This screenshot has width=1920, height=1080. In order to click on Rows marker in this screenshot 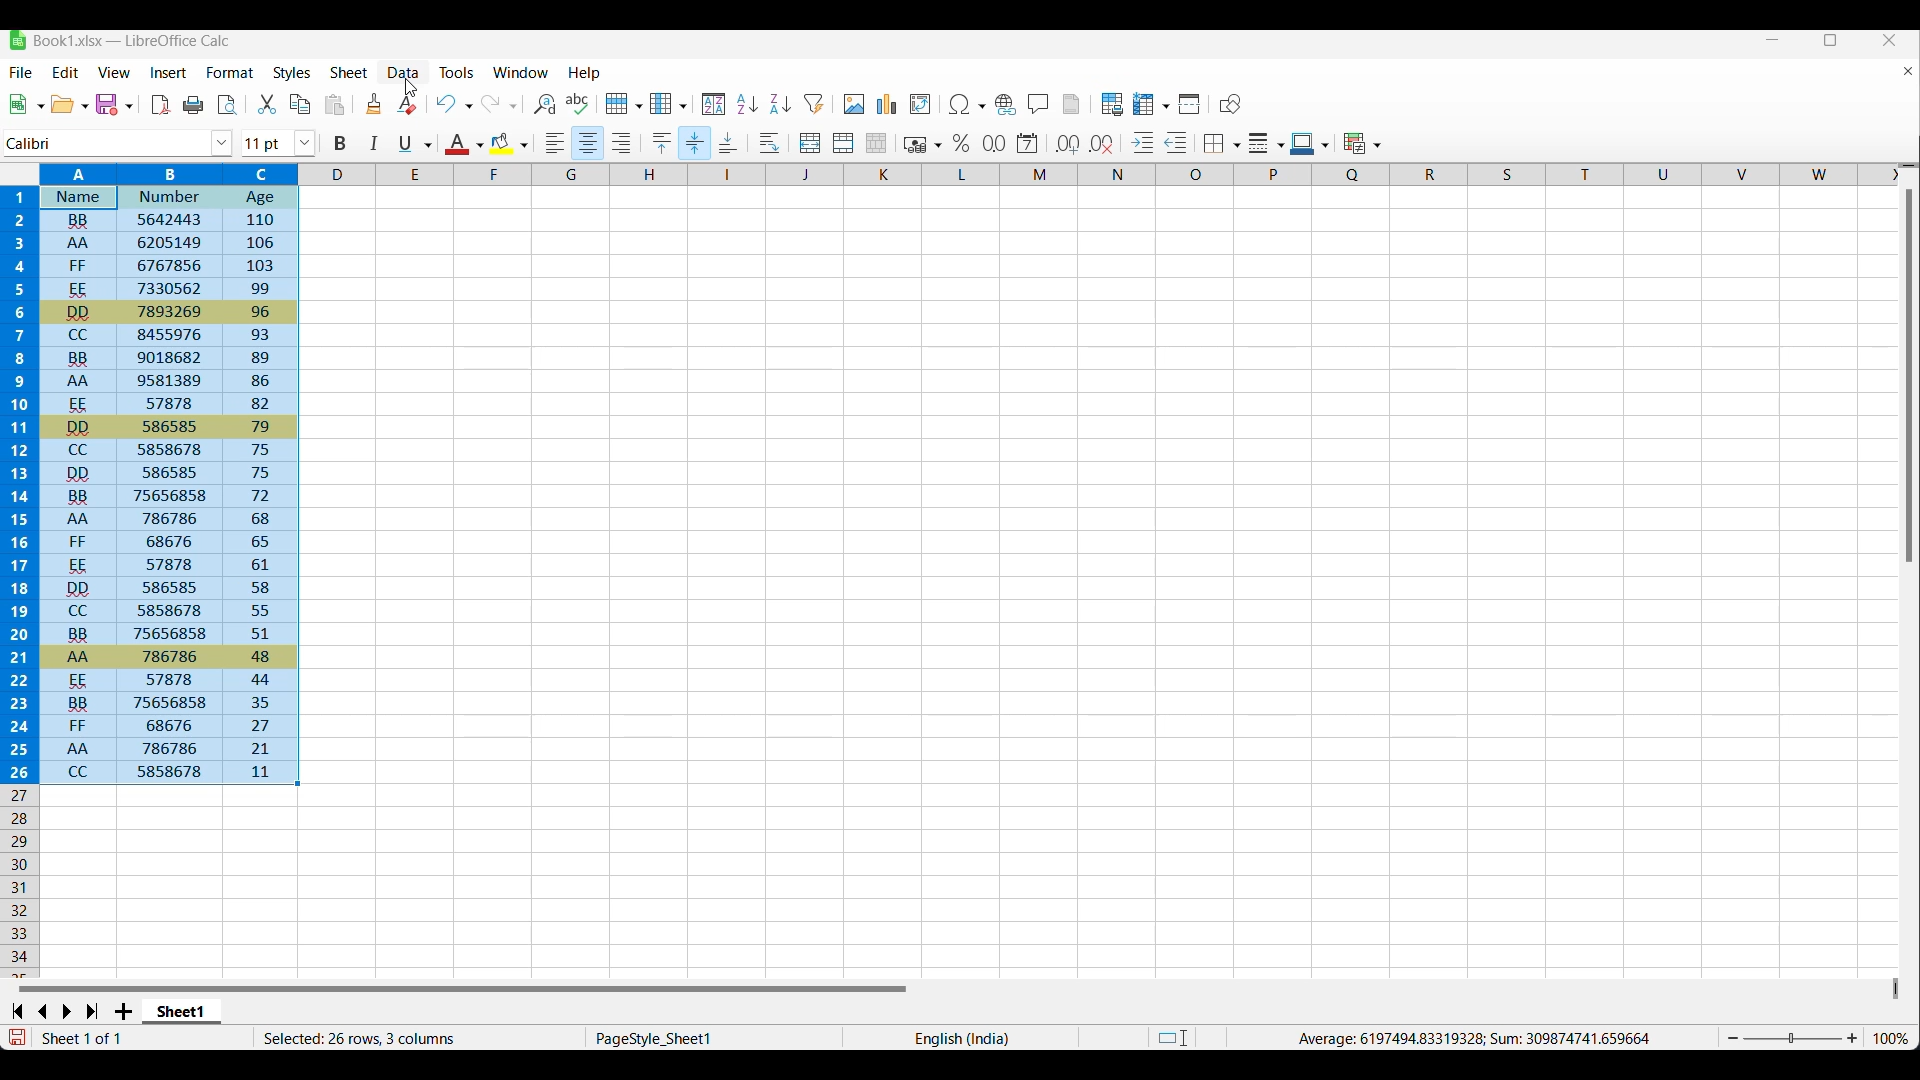, I will do `click(22, 882)`.